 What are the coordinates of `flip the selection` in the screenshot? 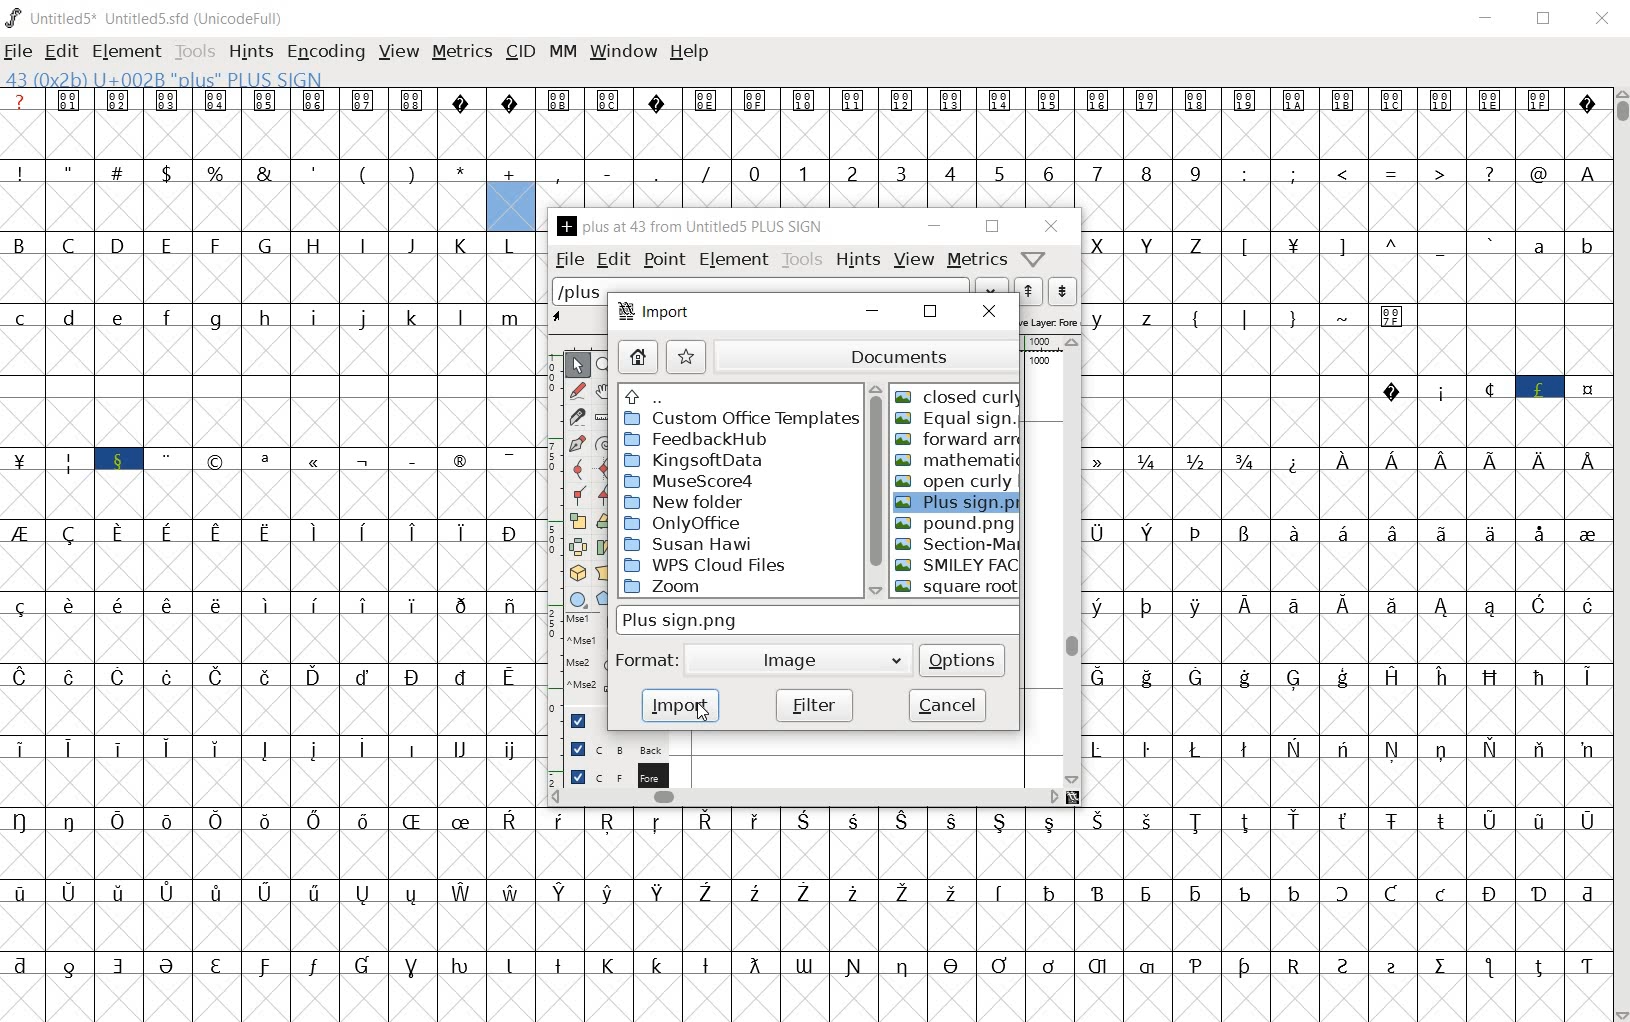 It's located at (575, 548).